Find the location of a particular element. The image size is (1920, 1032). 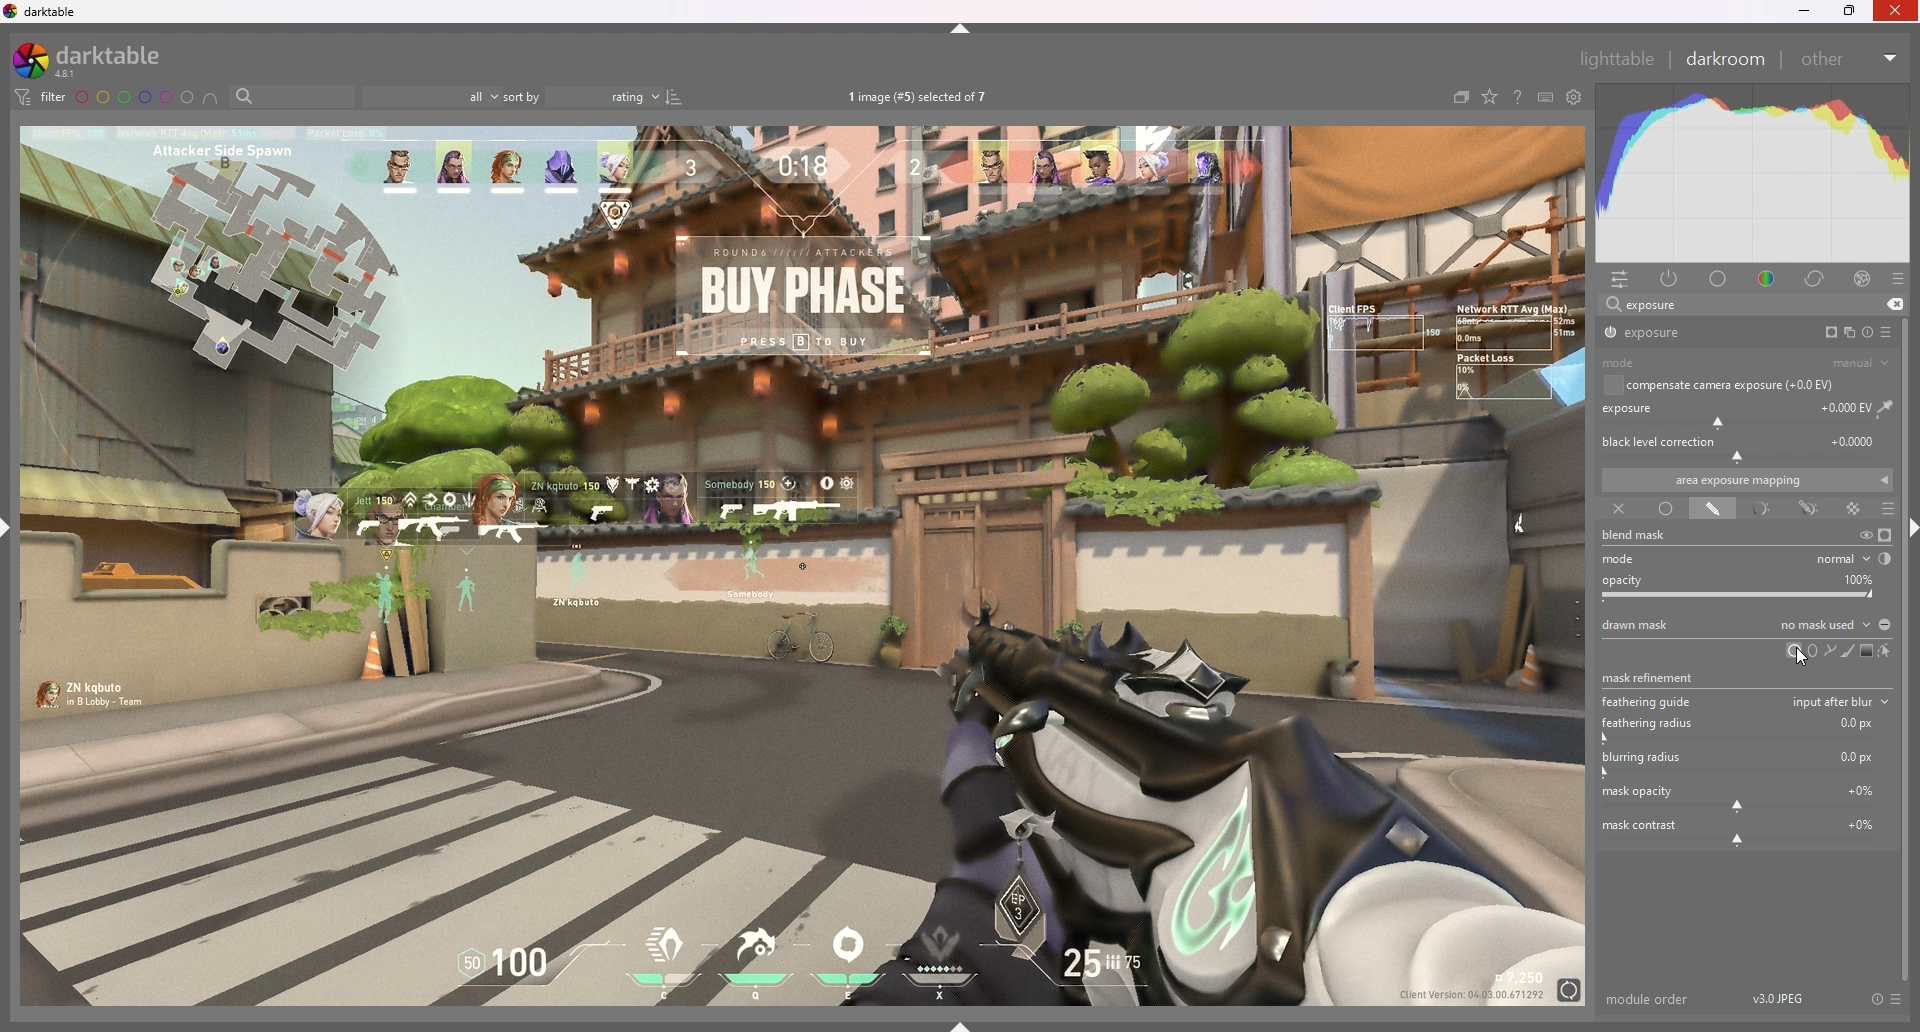

 is located at coordinates (1897, 12).